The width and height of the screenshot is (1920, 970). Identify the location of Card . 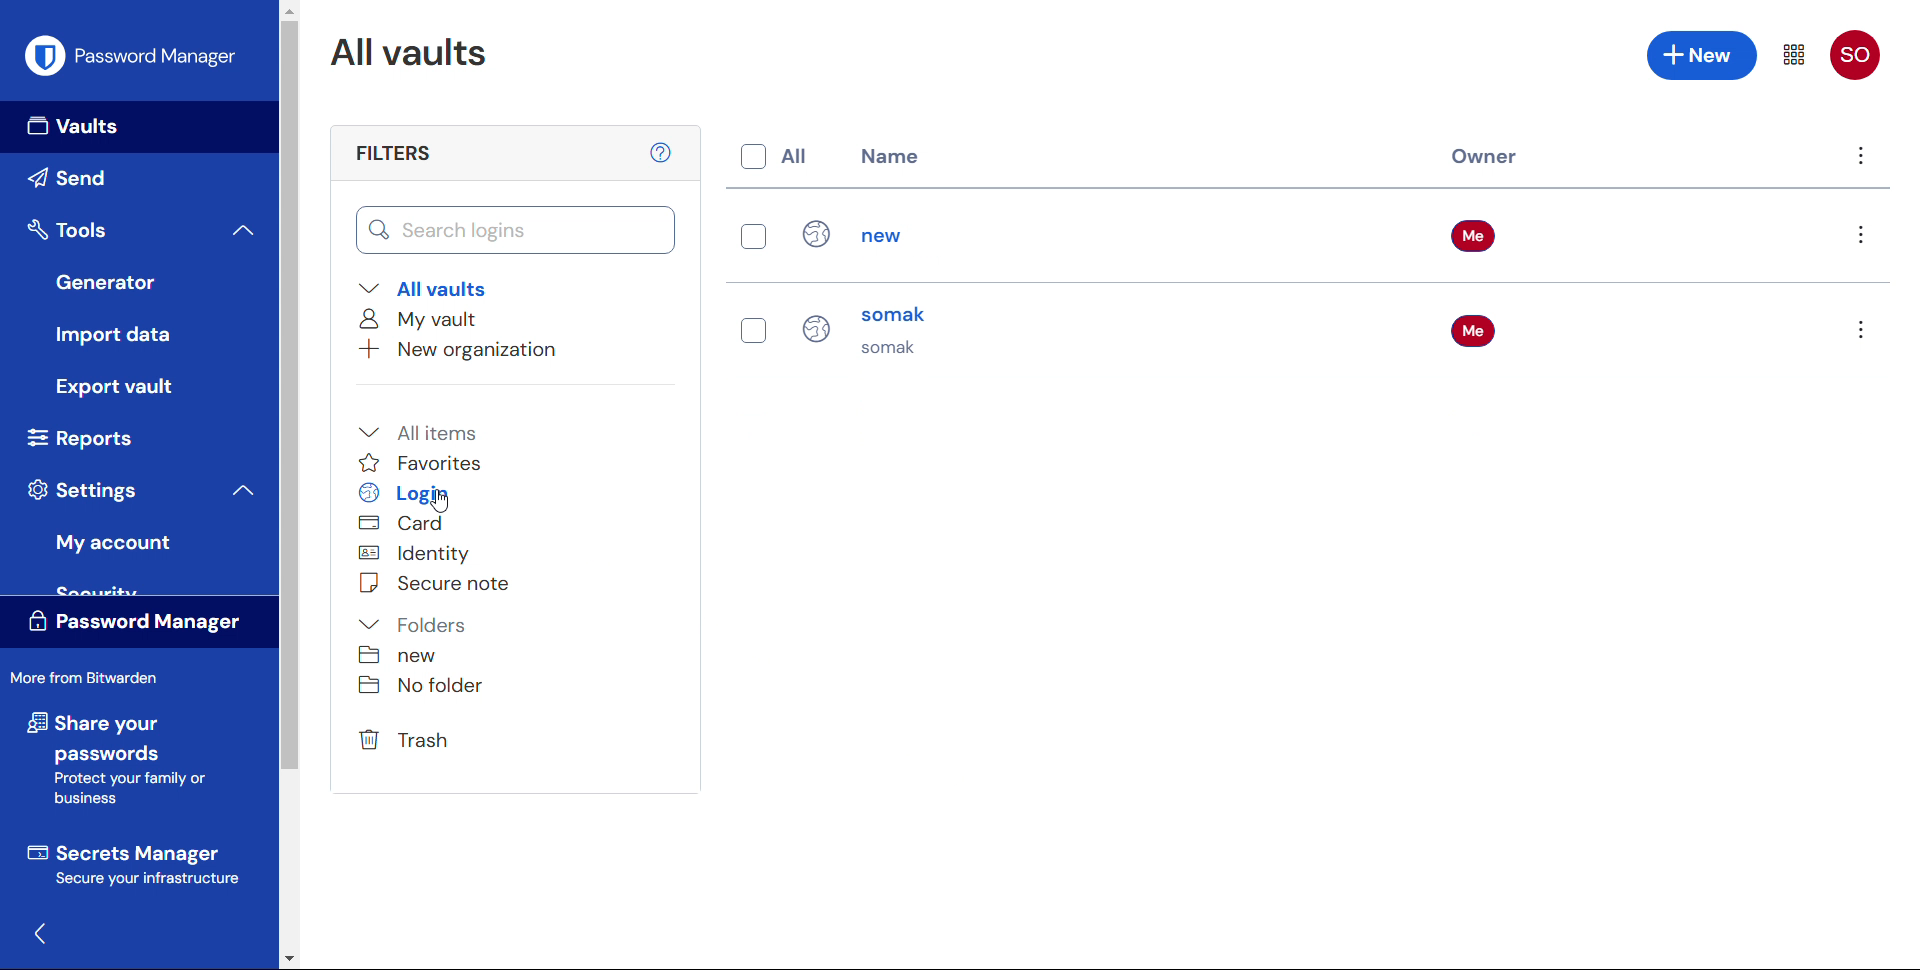
(400, 522).